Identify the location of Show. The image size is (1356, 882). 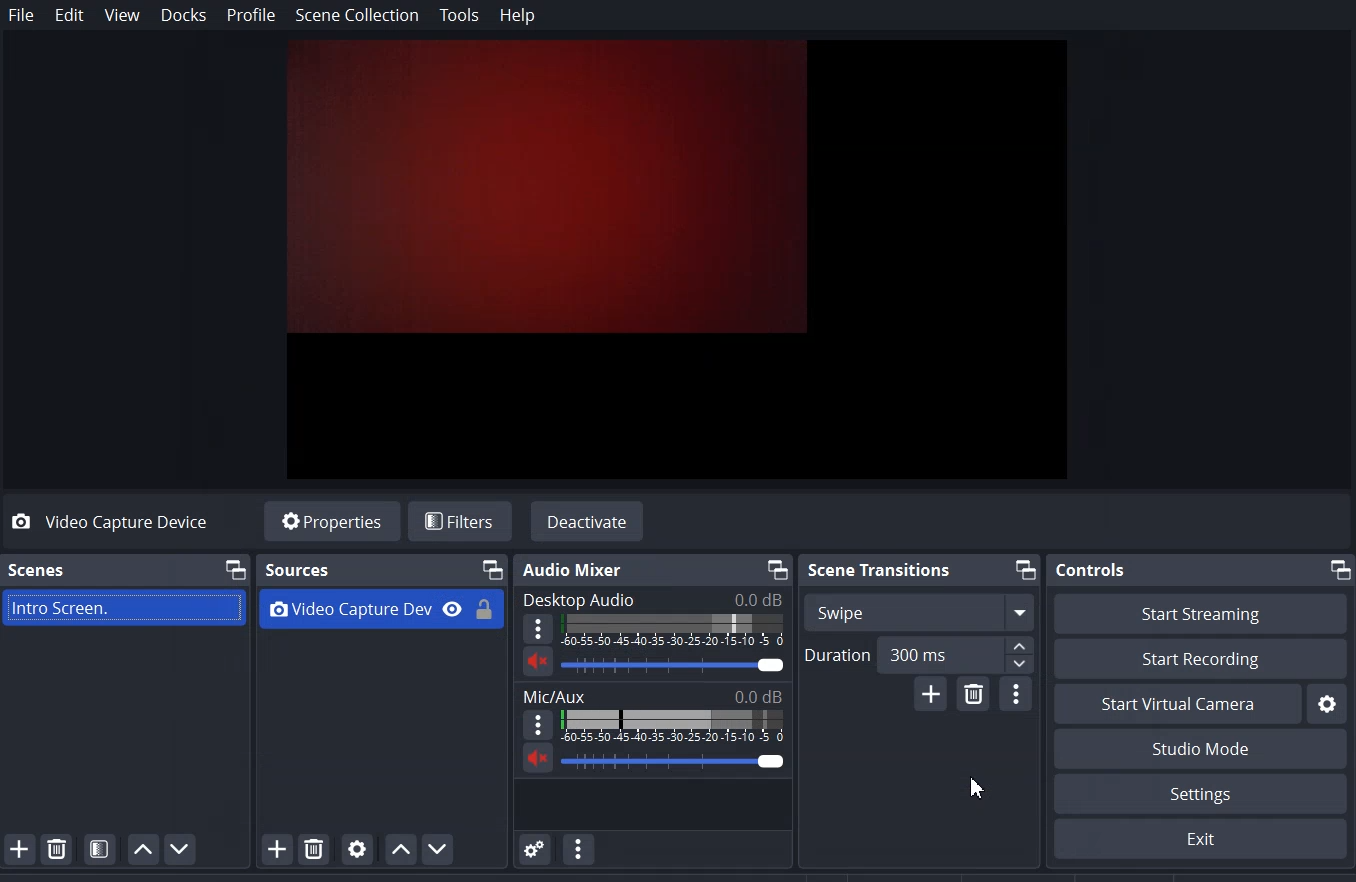
(453, 607).